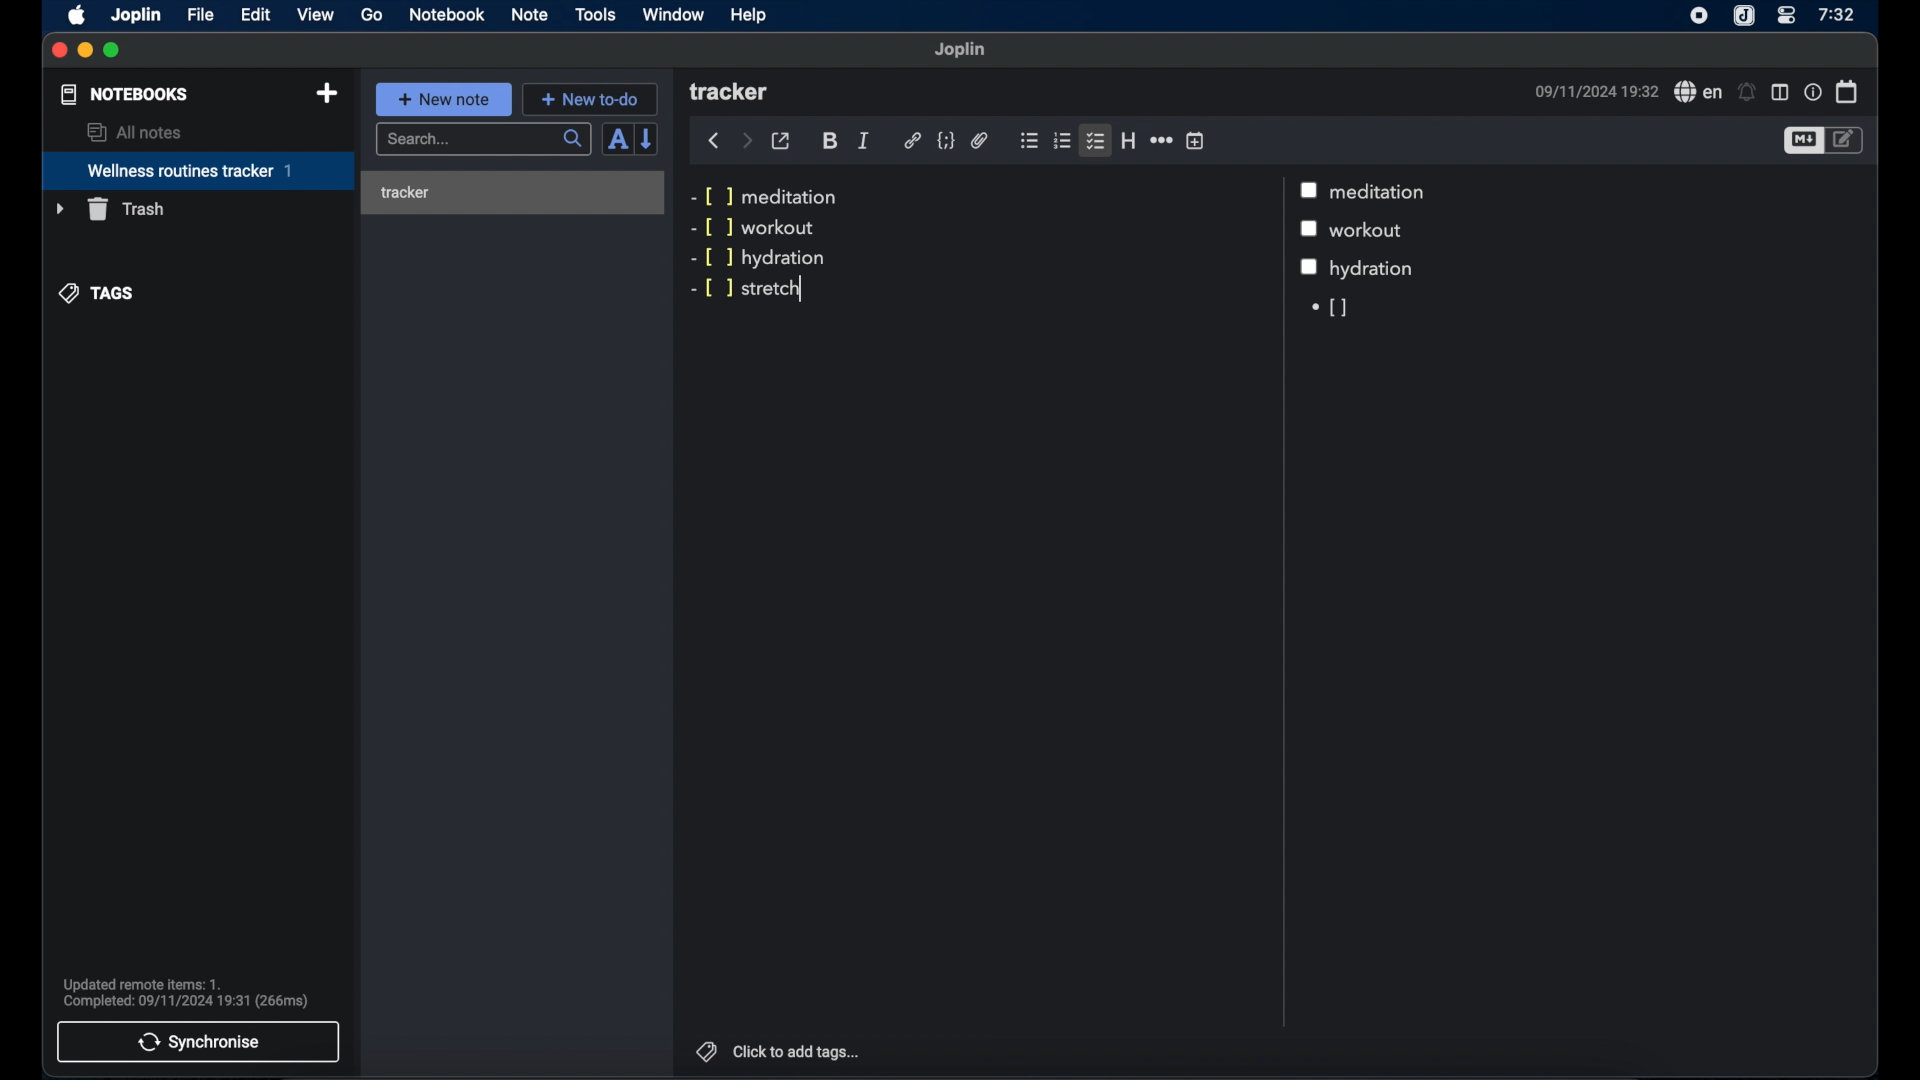  I want to click on tags, so click(703, 1049).